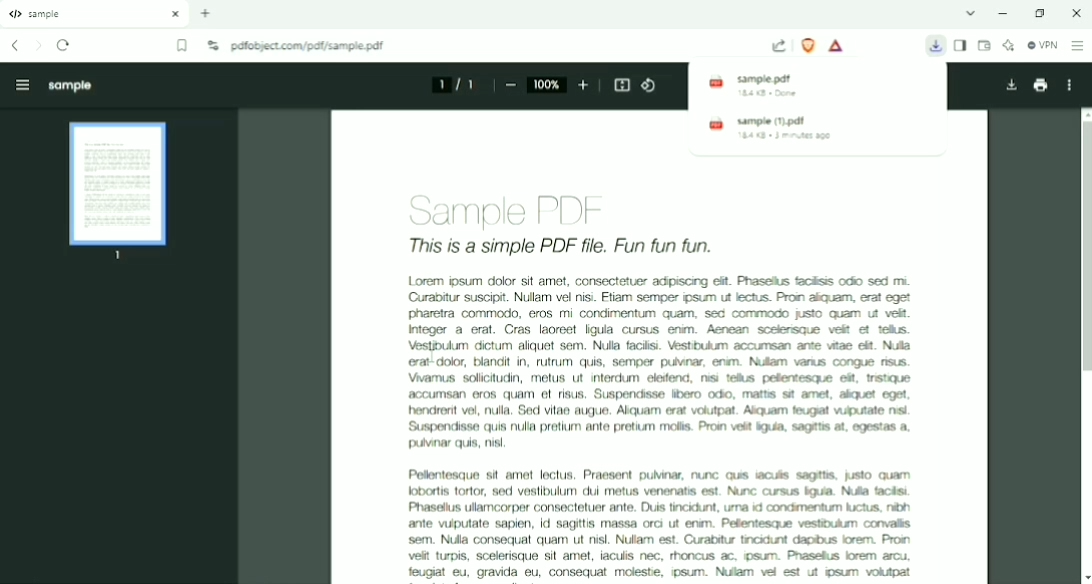 The width and height of the screenshot is (1092, 584). I want to click on Show sidebar, so click(962, 45).